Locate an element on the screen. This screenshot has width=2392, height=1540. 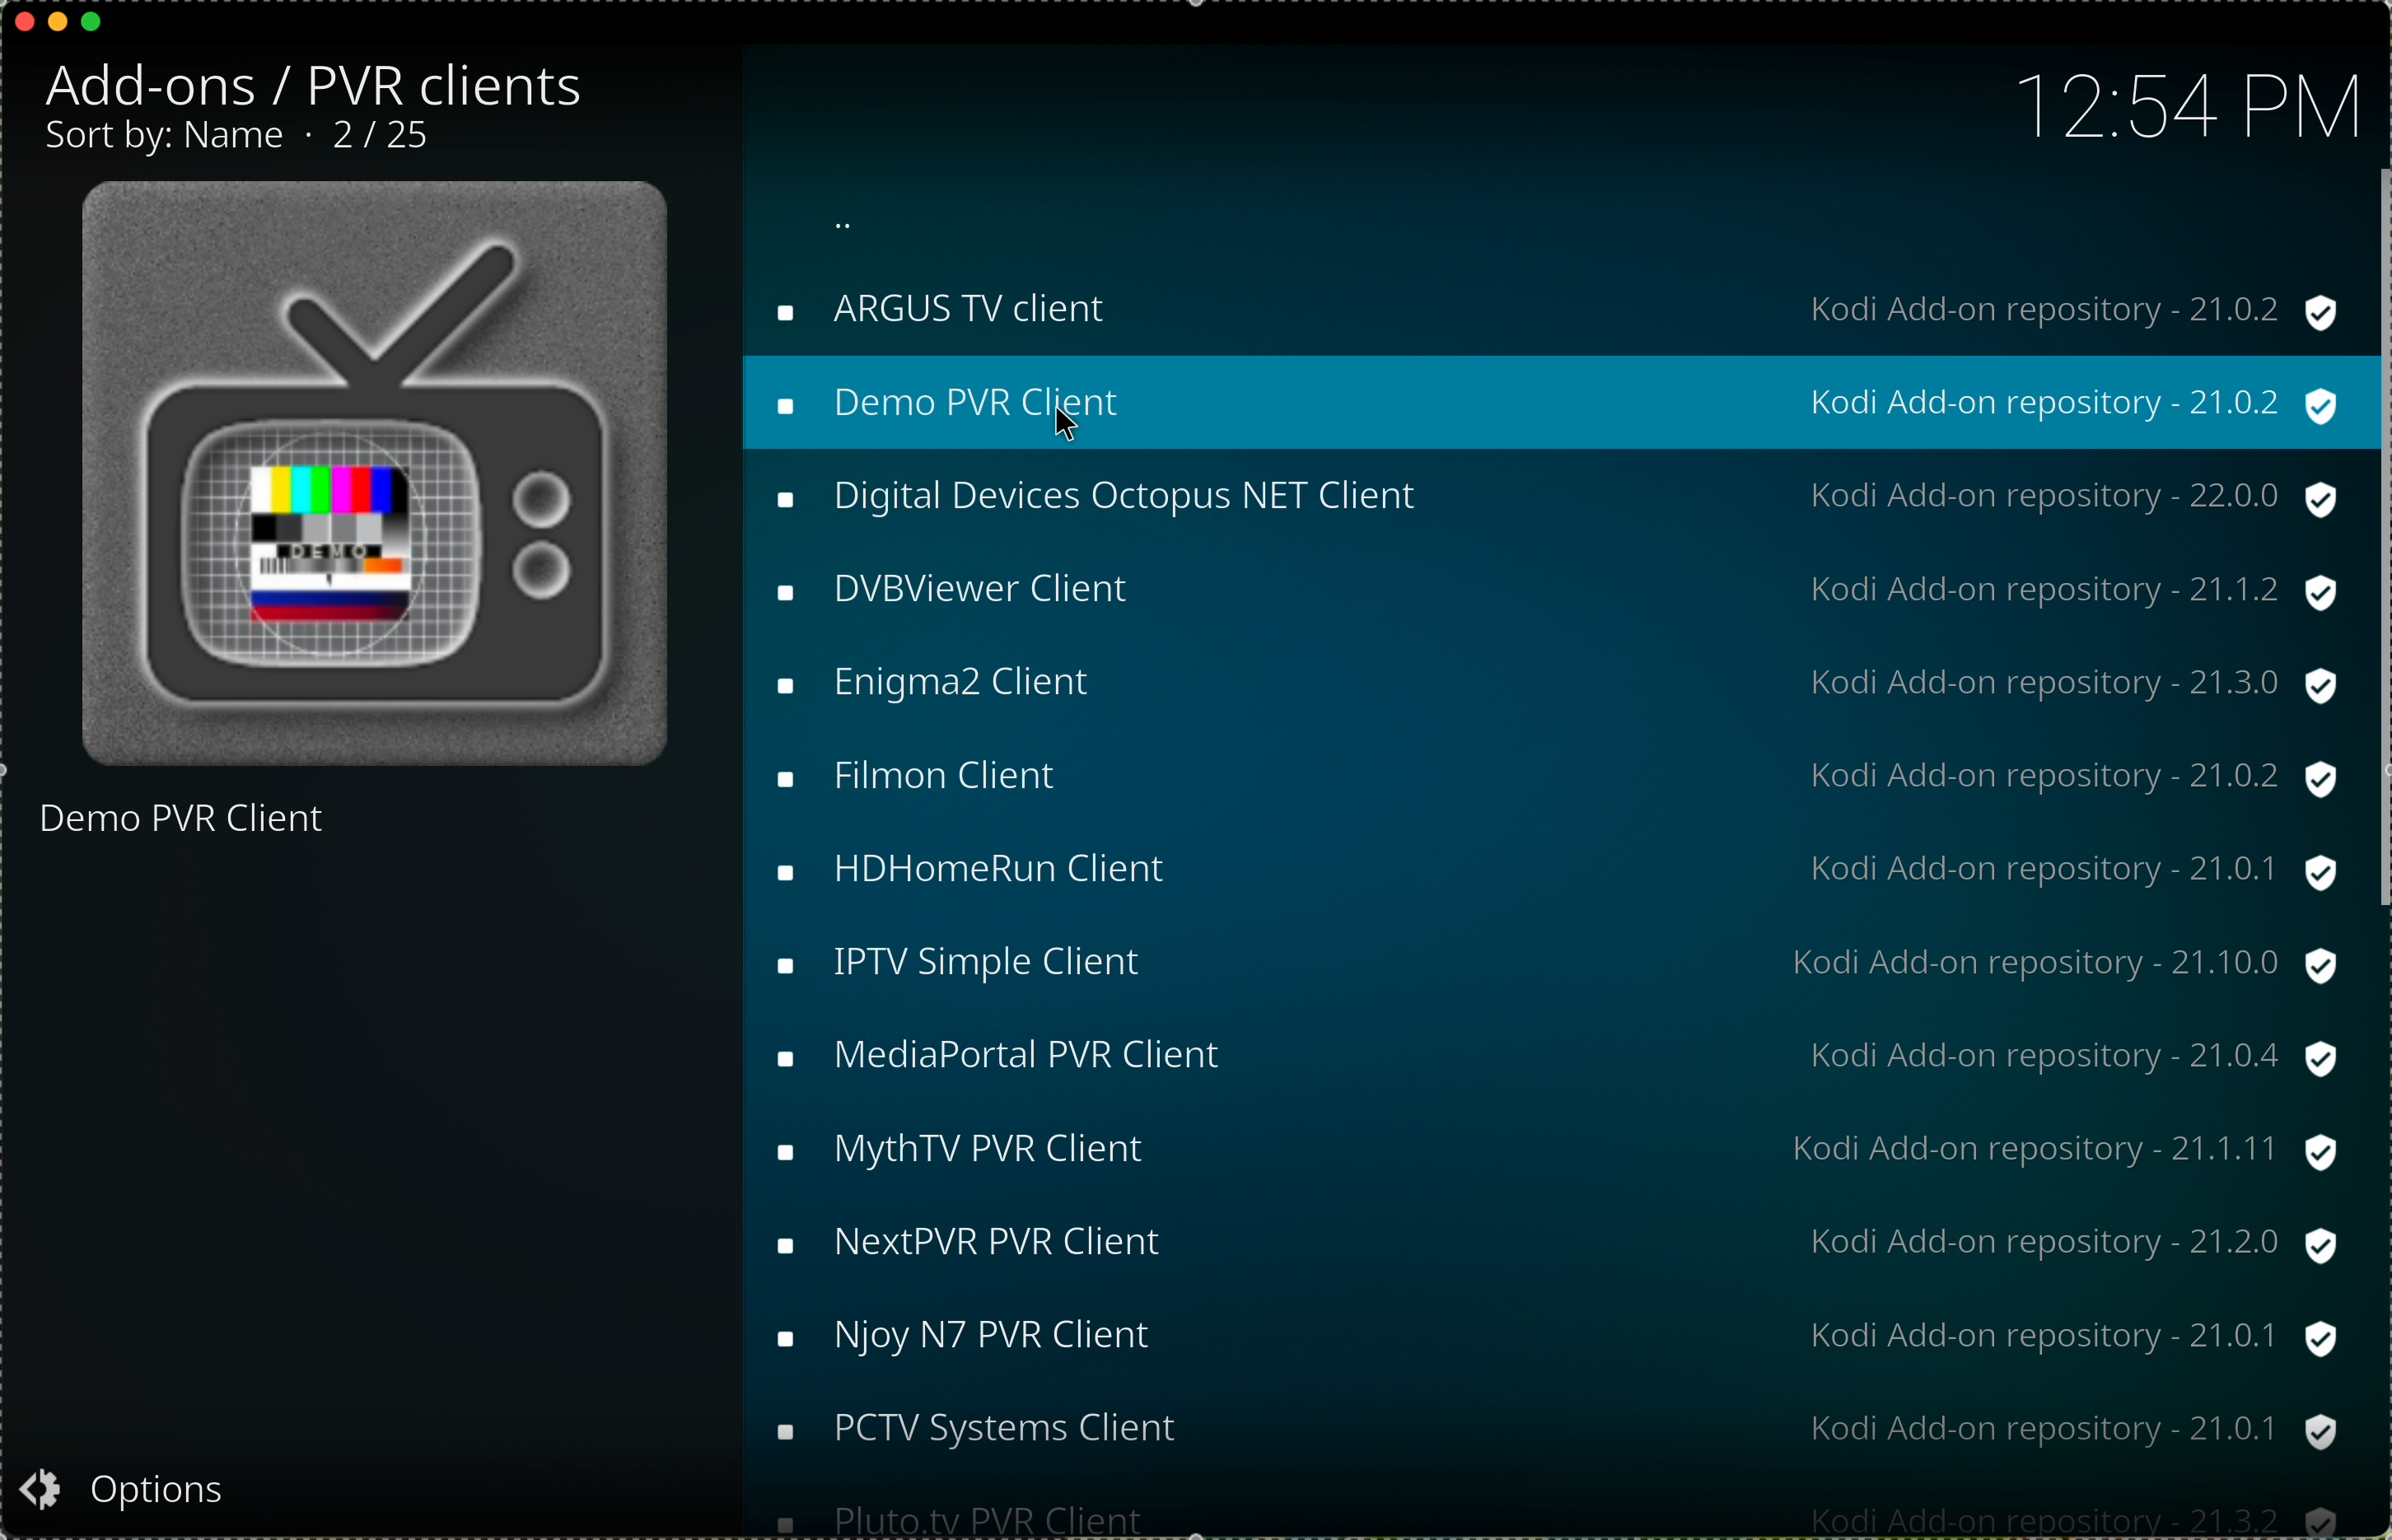
filmon client is located at coordinates (951, 782).